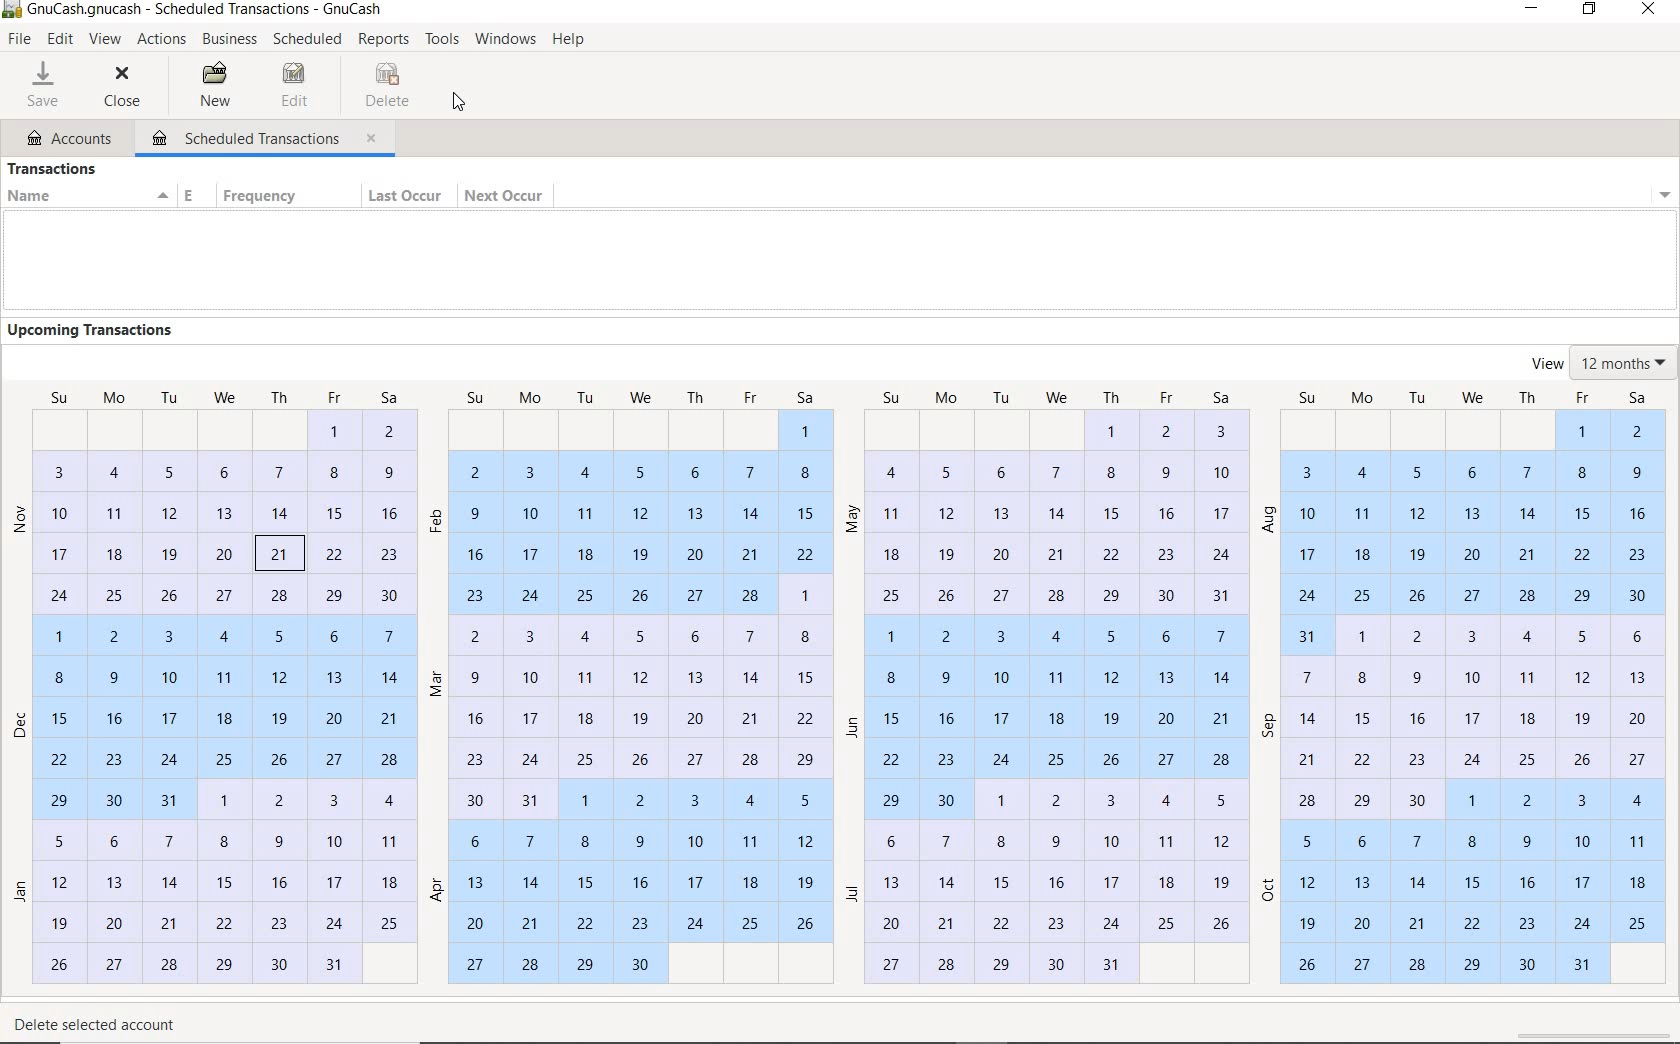  I want to click on CLOSE, so click(128, 90).